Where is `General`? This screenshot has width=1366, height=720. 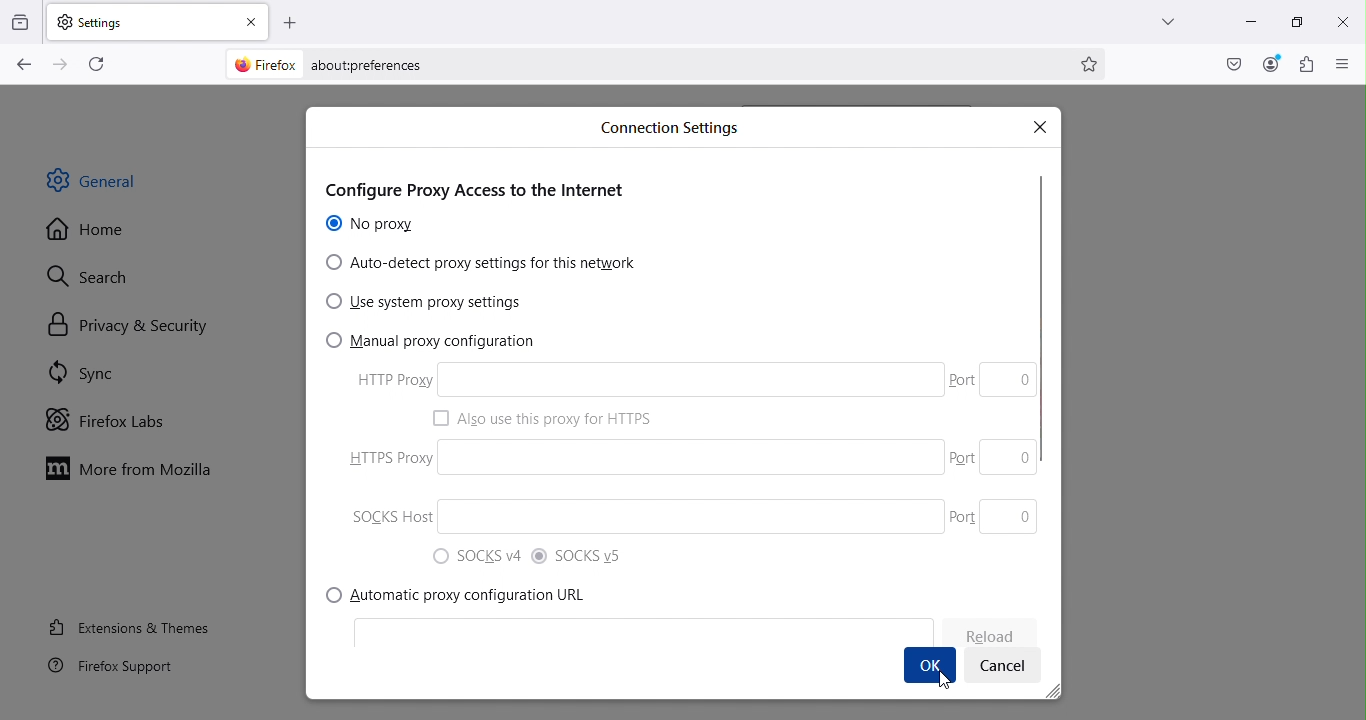
General is located at coordinates (114, 186).